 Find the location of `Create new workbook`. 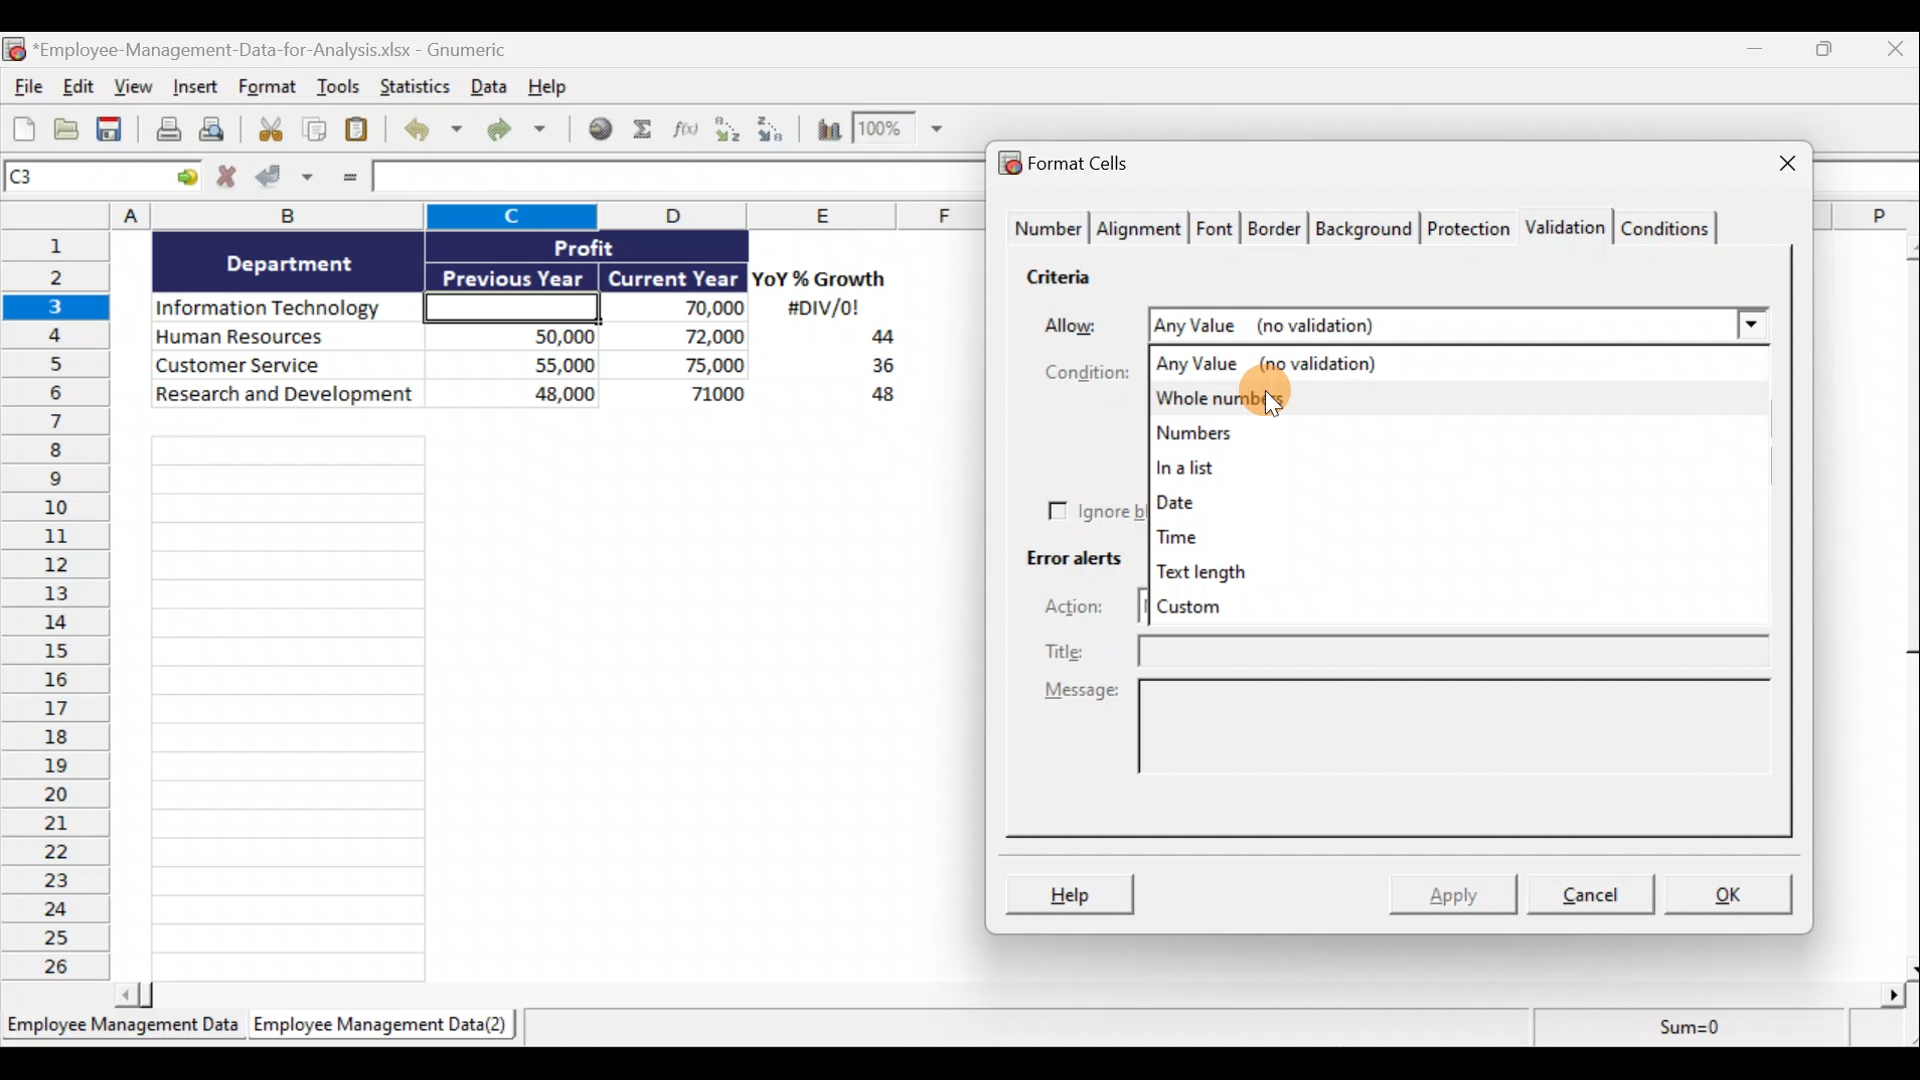

Create new workbook is located at coordinates (24, 128).